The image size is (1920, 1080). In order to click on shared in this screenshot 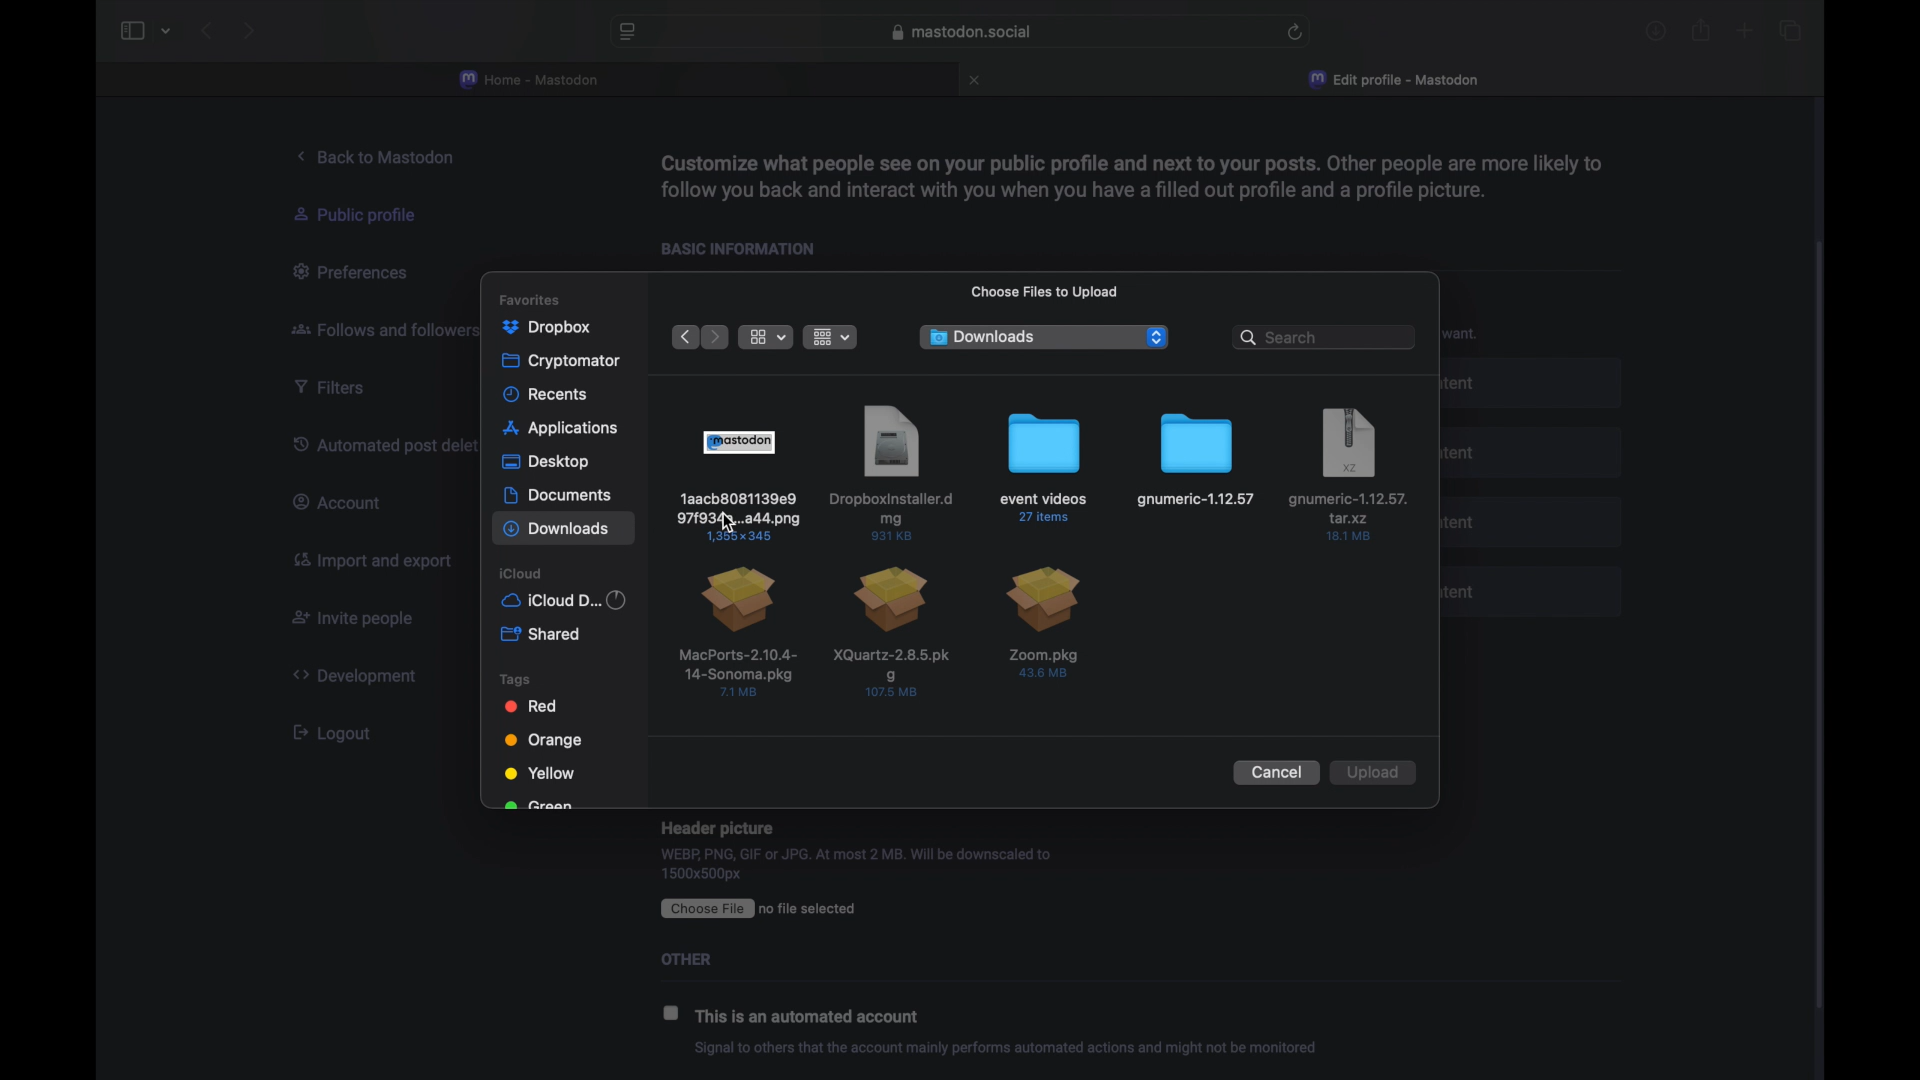, I will do `click(540, 634)`.